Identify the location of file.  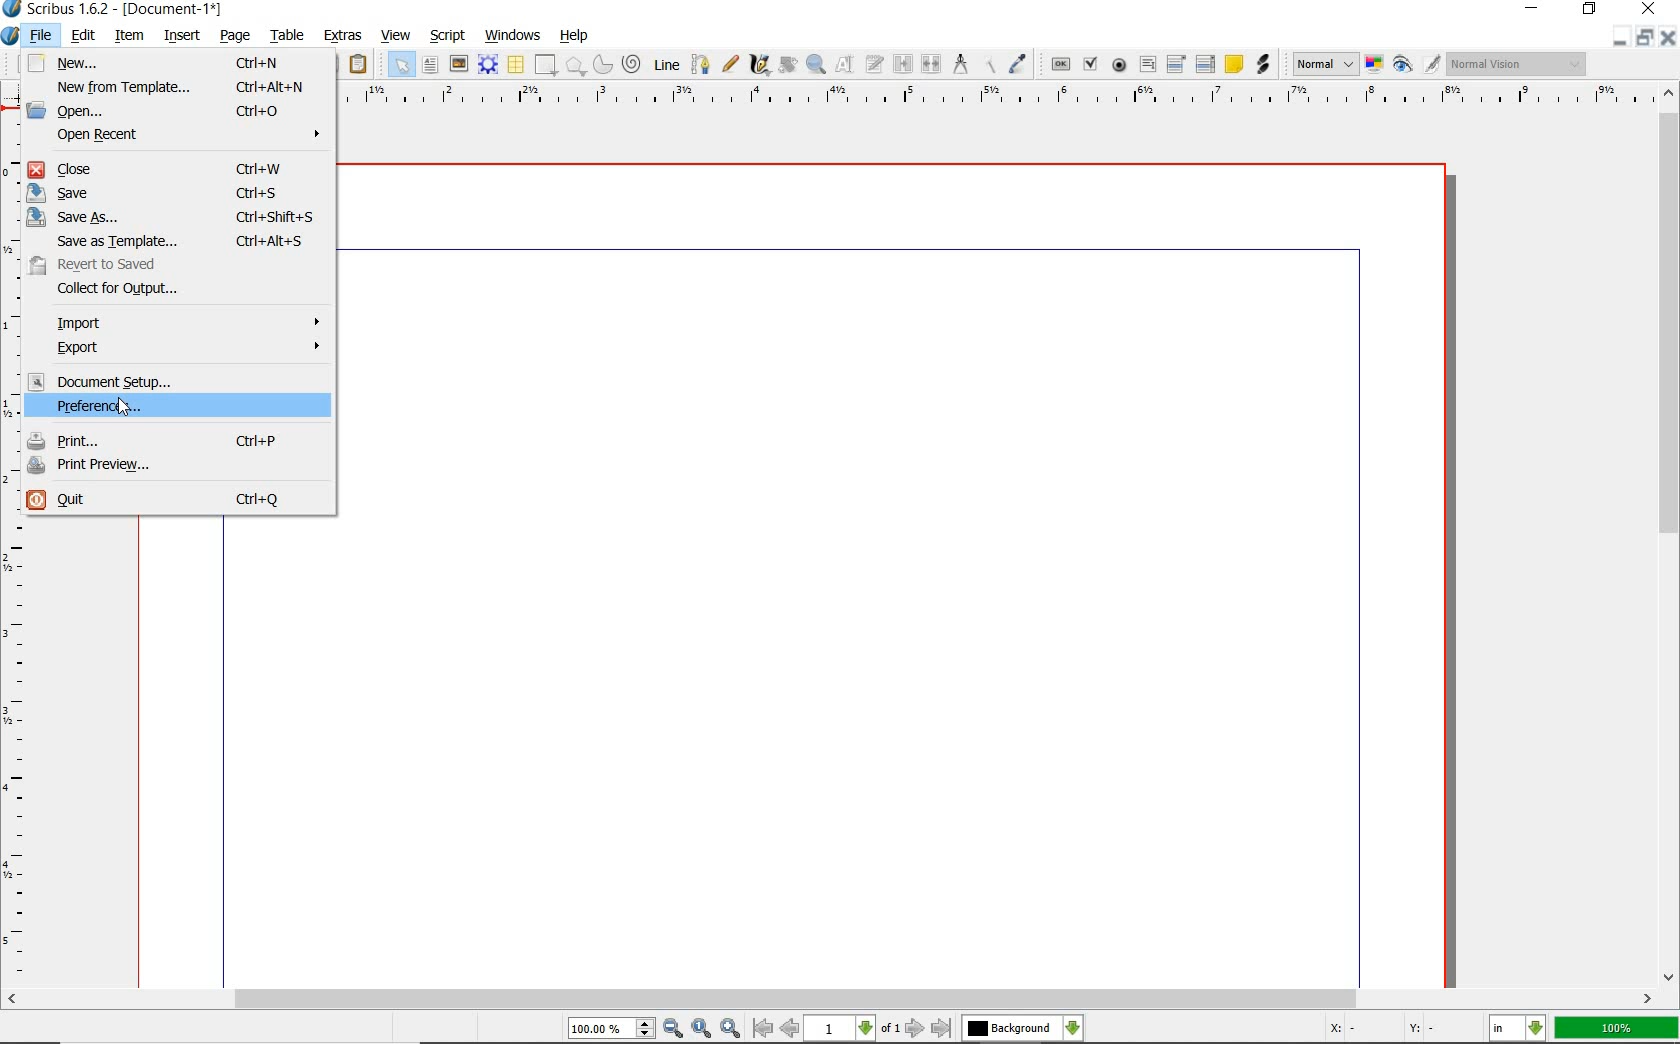
(44, 34).